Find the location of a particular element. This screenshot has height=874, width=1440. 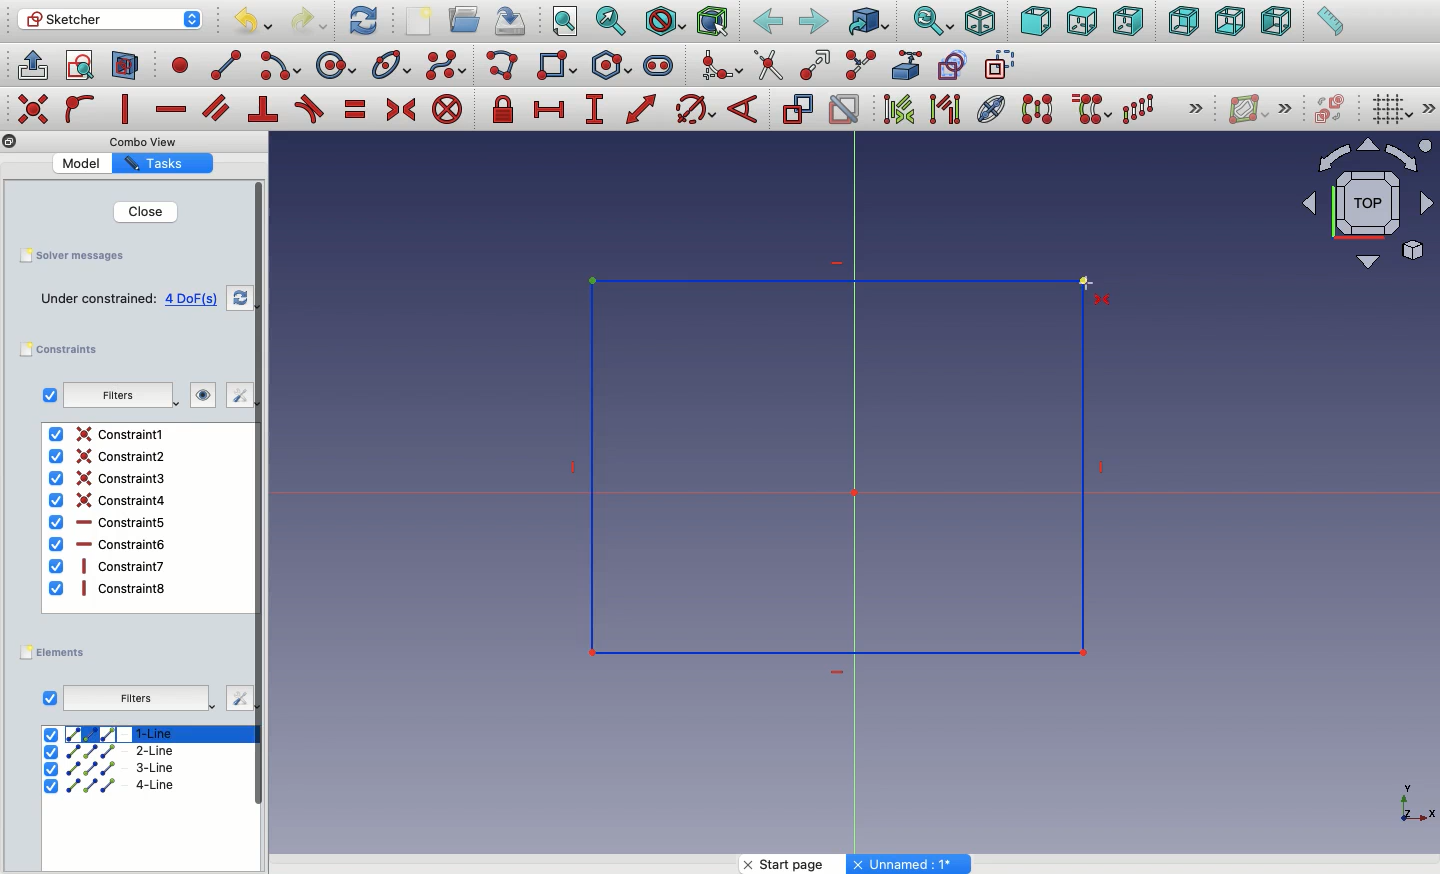

constrain distance is located at coordinates (642, 109).